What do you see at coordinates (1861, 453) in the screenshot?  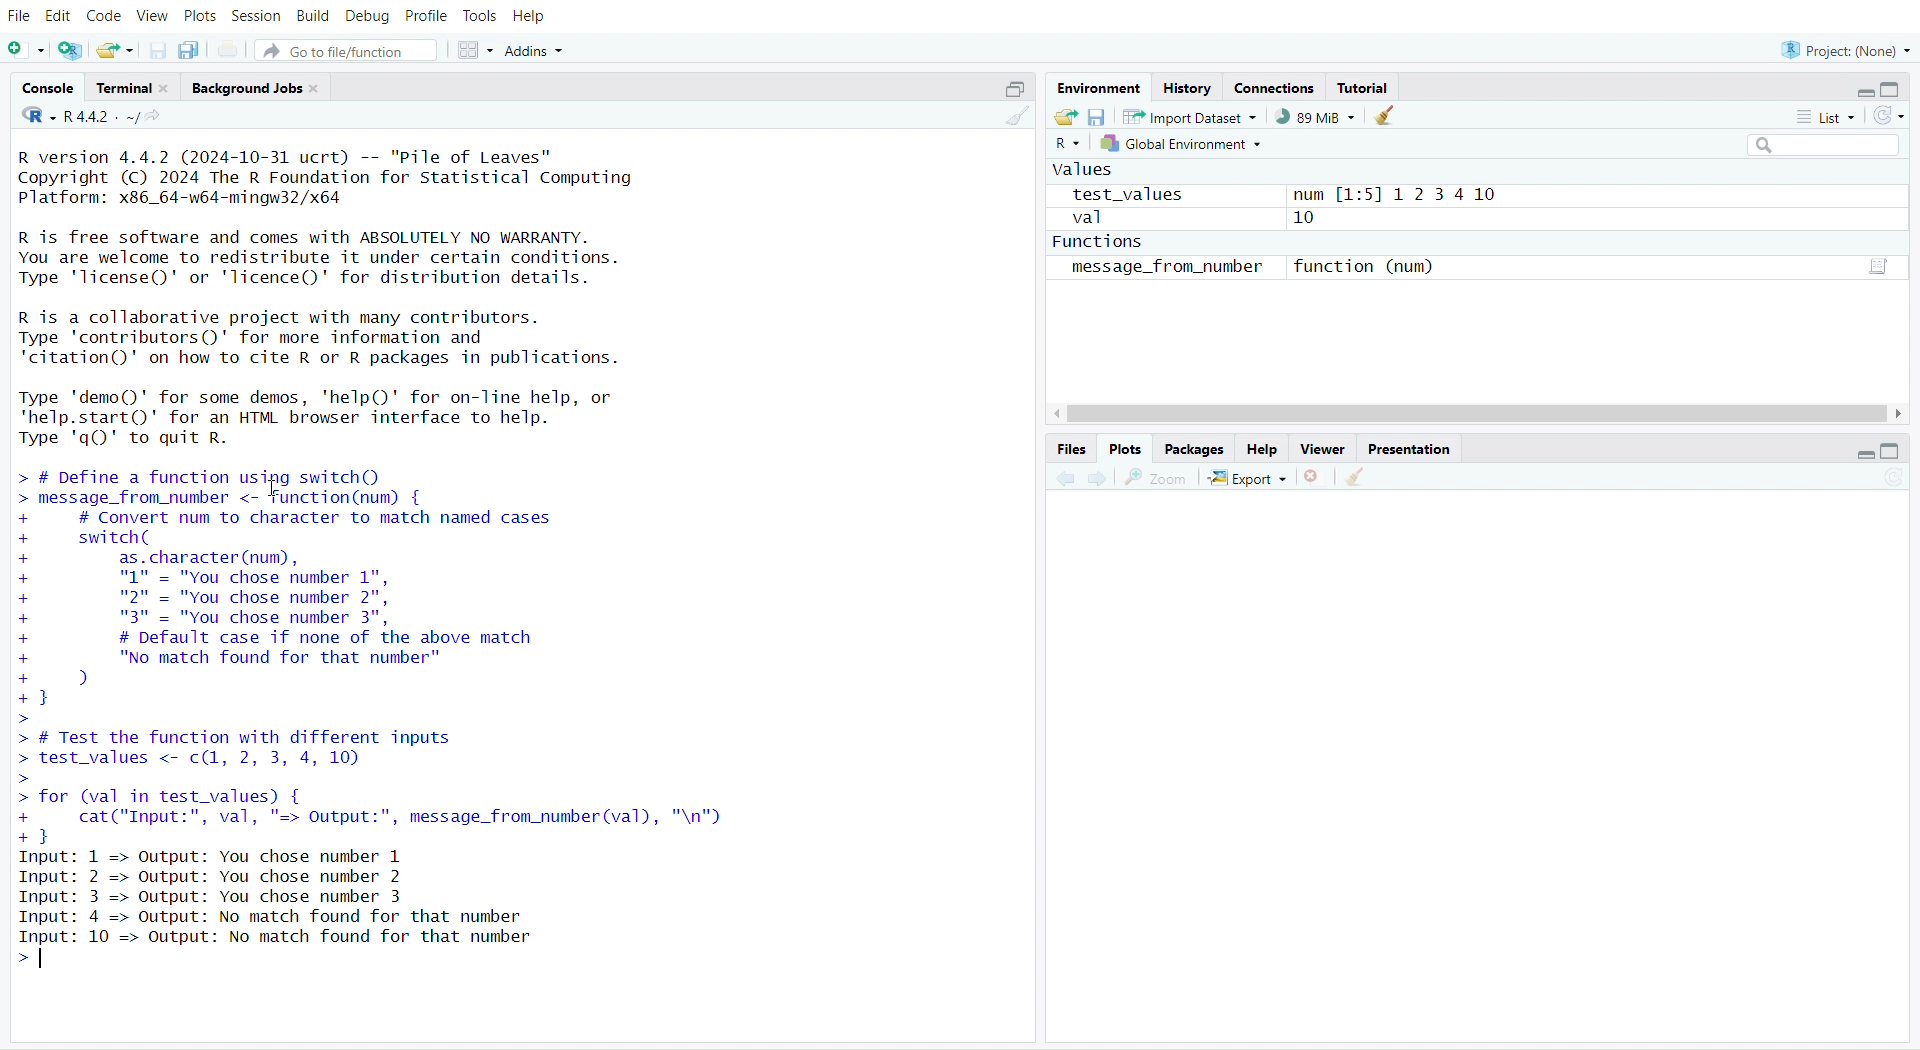 I see `Minimize` at bounding box center [1861, 453].